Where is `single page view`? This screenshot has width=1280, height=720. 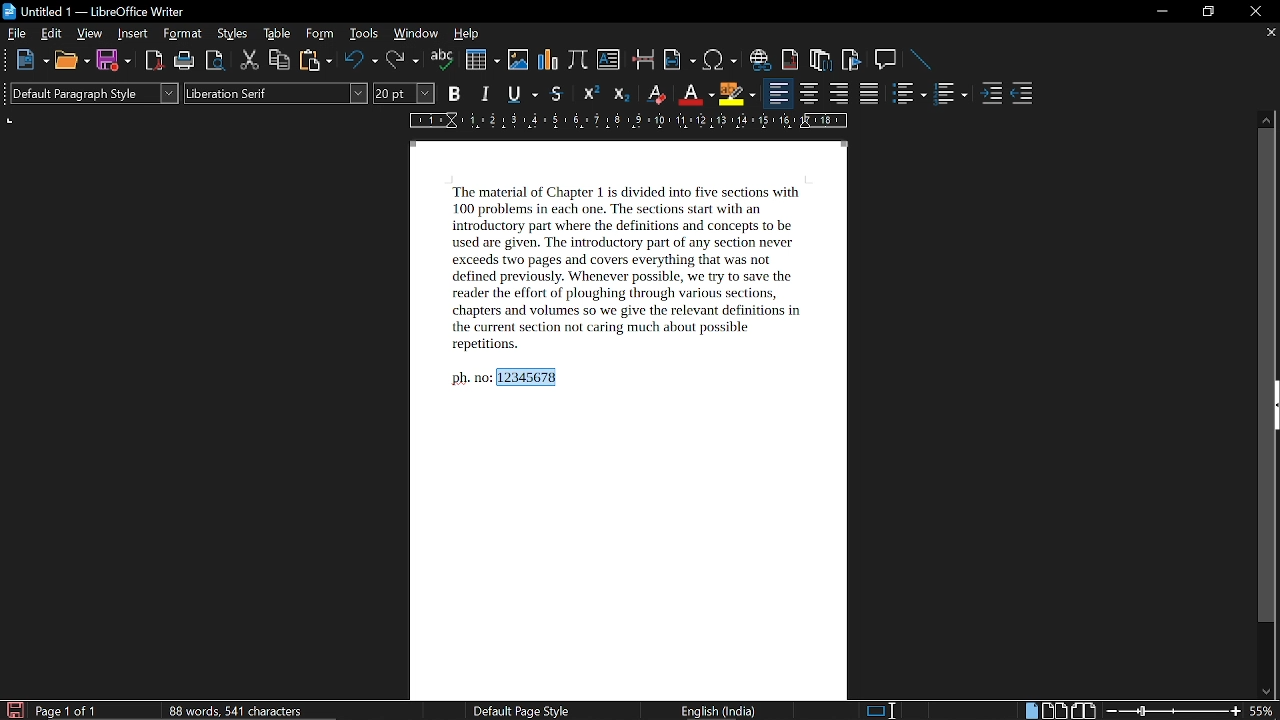 single page view is located at coordinates (1030, 710).